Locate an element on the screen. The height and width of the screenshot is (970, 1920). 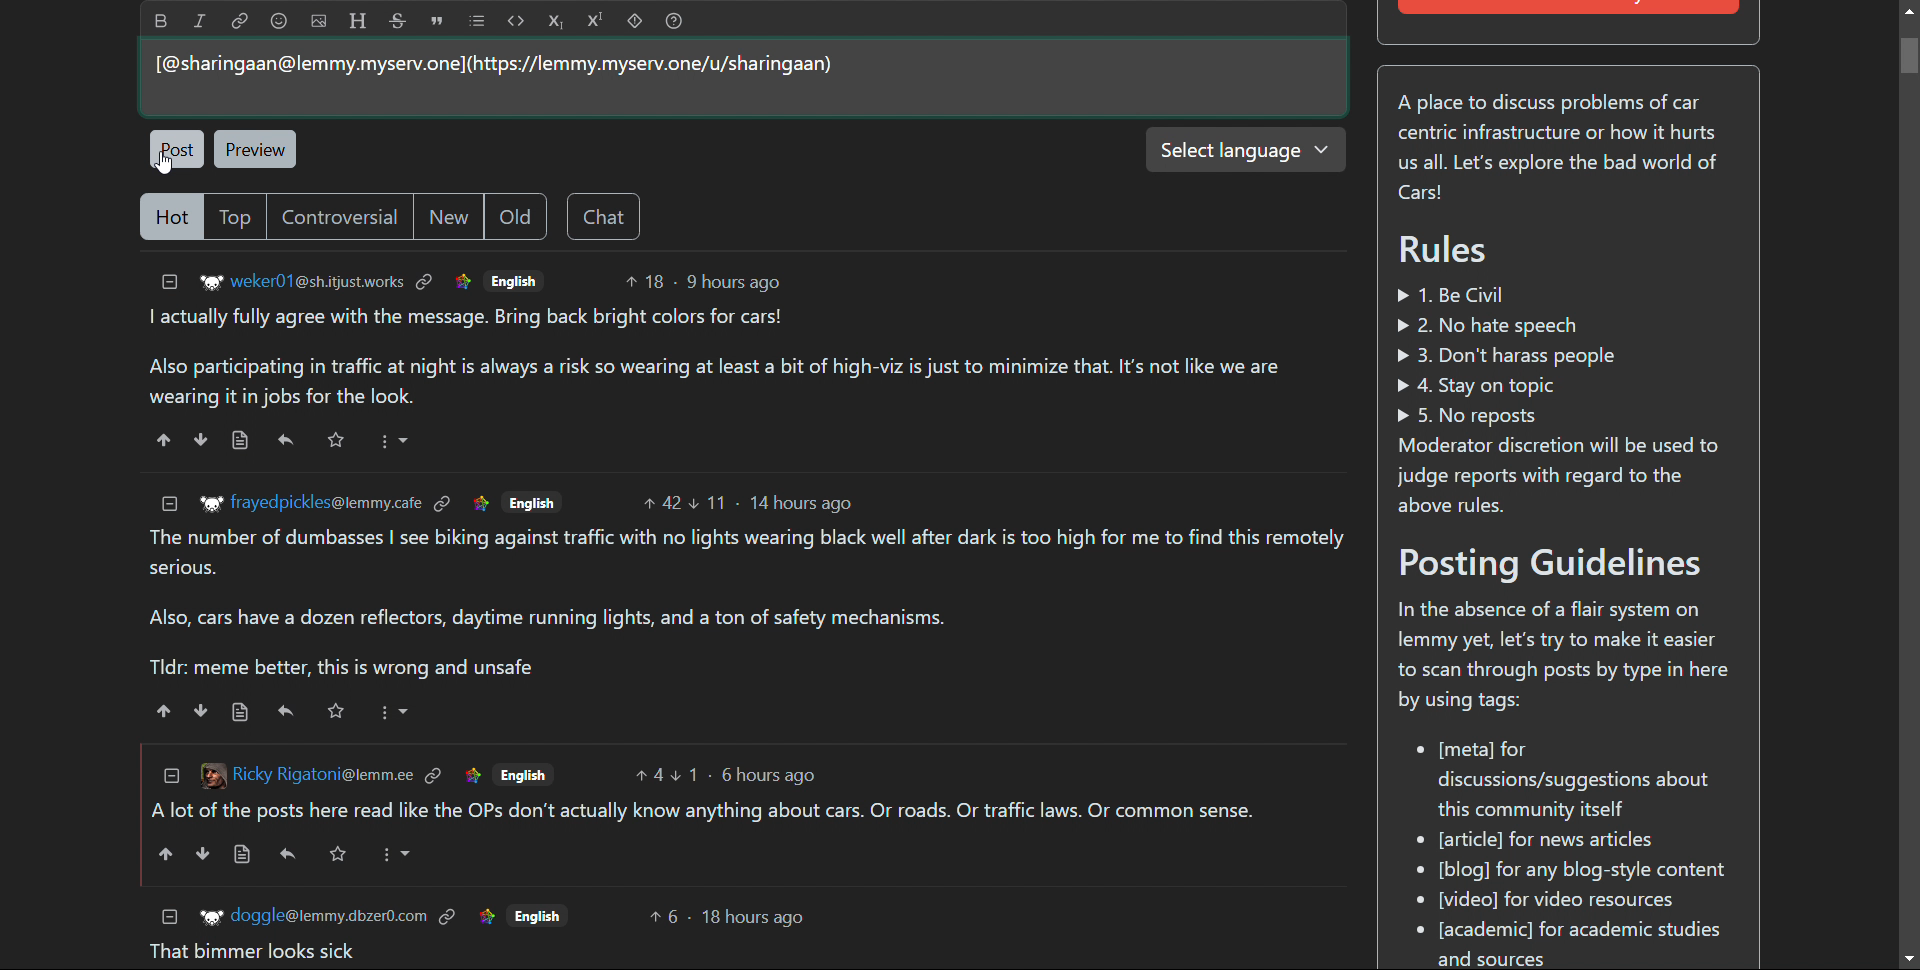
upvote is located at coordinates (164, 440).